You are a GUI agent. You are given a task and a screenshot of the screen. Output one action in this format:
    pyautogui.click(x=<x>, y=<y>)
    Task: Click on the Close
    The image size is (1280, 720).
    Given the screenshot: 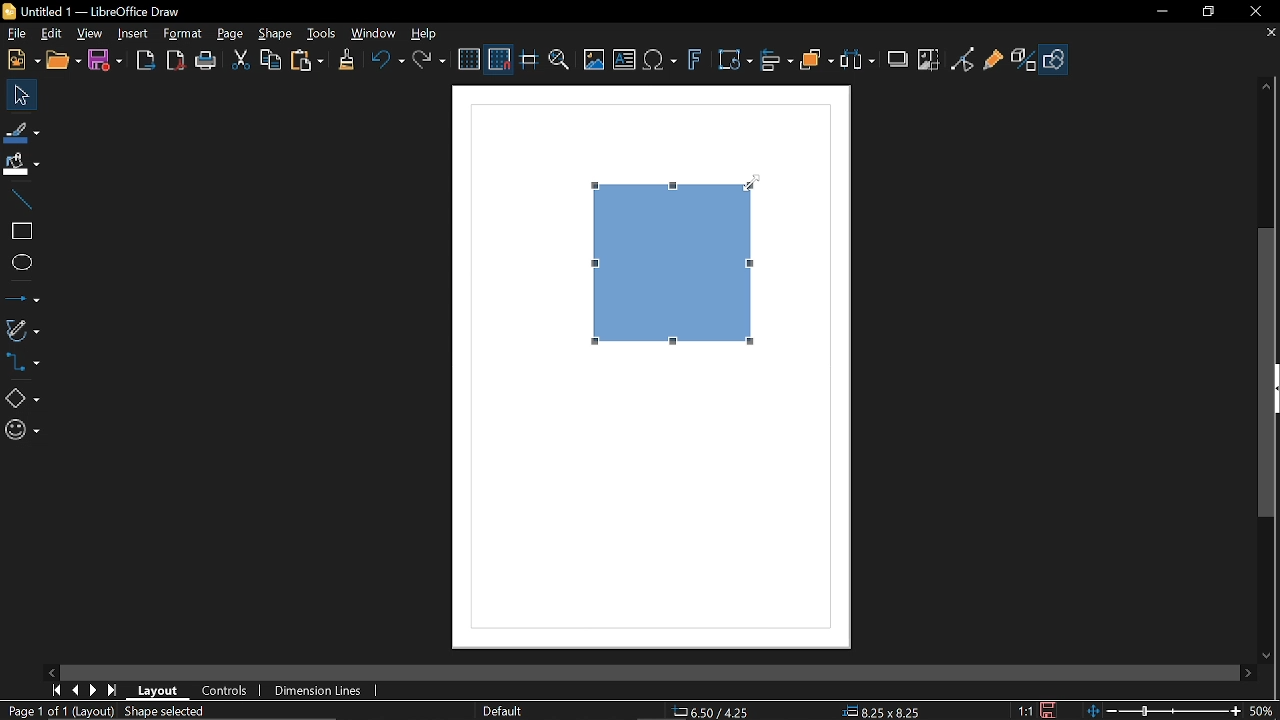 What is the action you would take?
    pyautogui.click(x=1257, y=11)
    